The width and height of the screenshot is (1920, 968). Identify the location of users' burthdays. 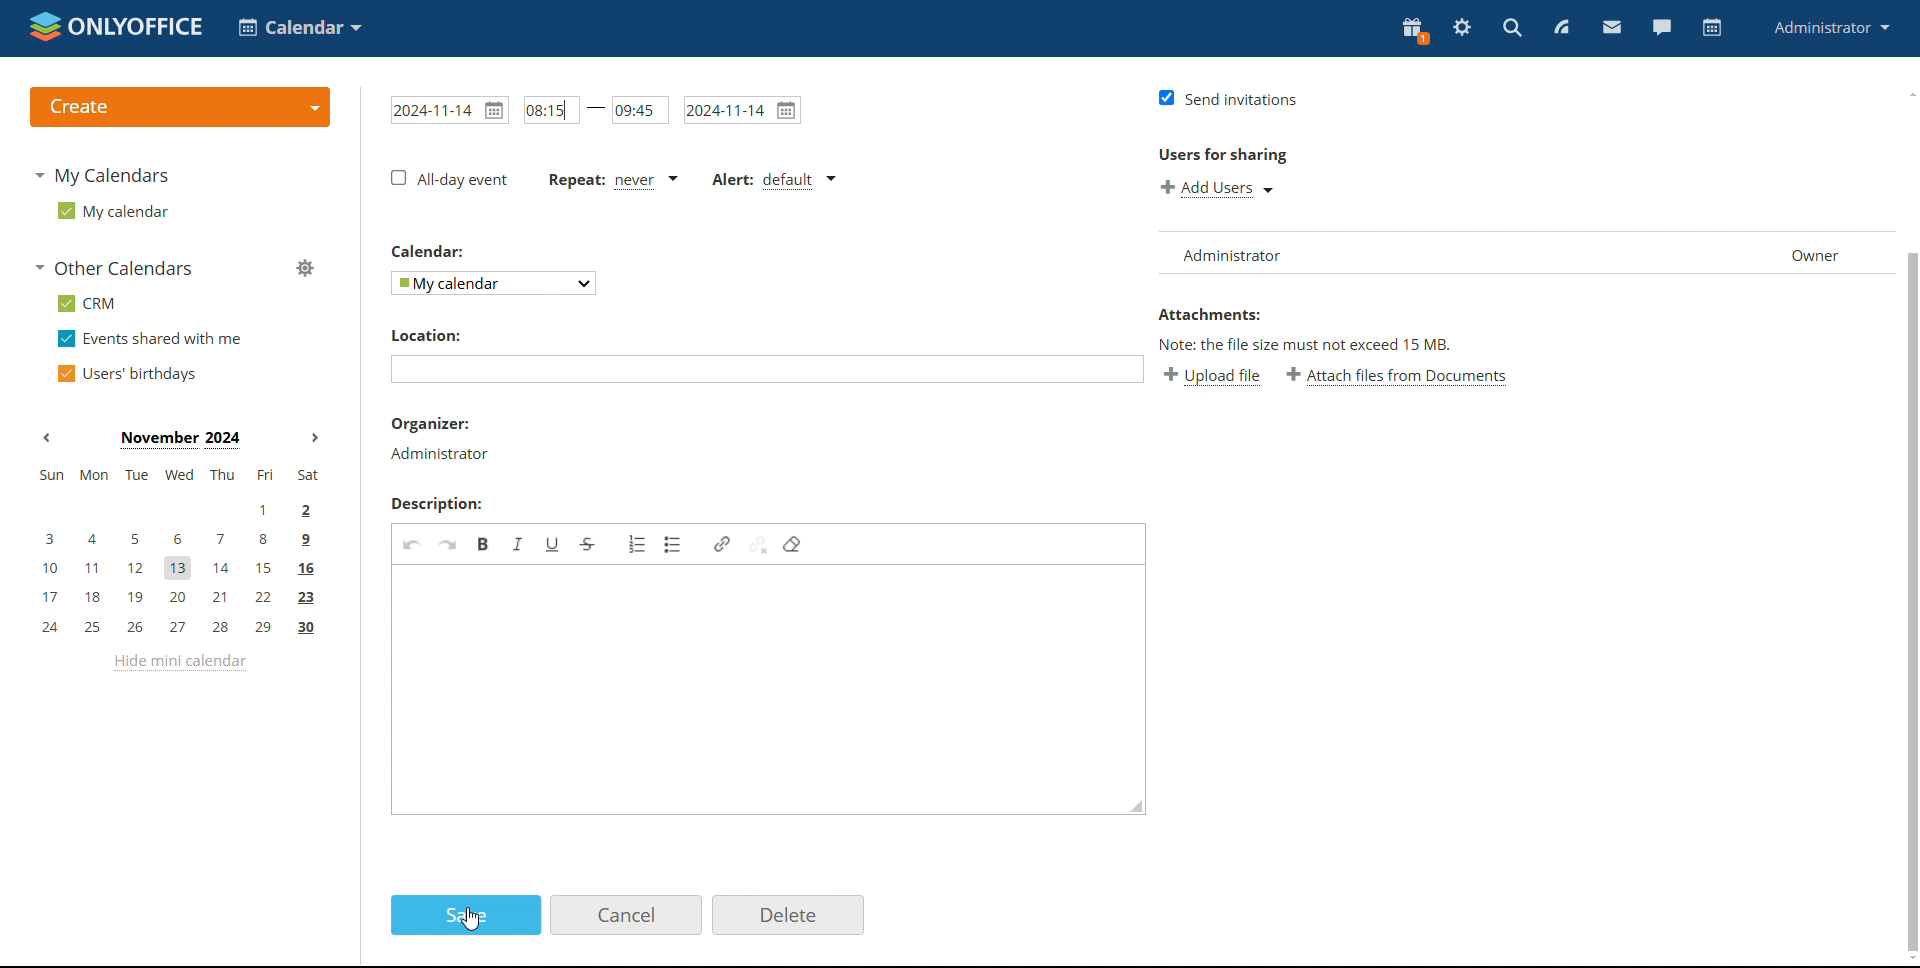
(131, 372).